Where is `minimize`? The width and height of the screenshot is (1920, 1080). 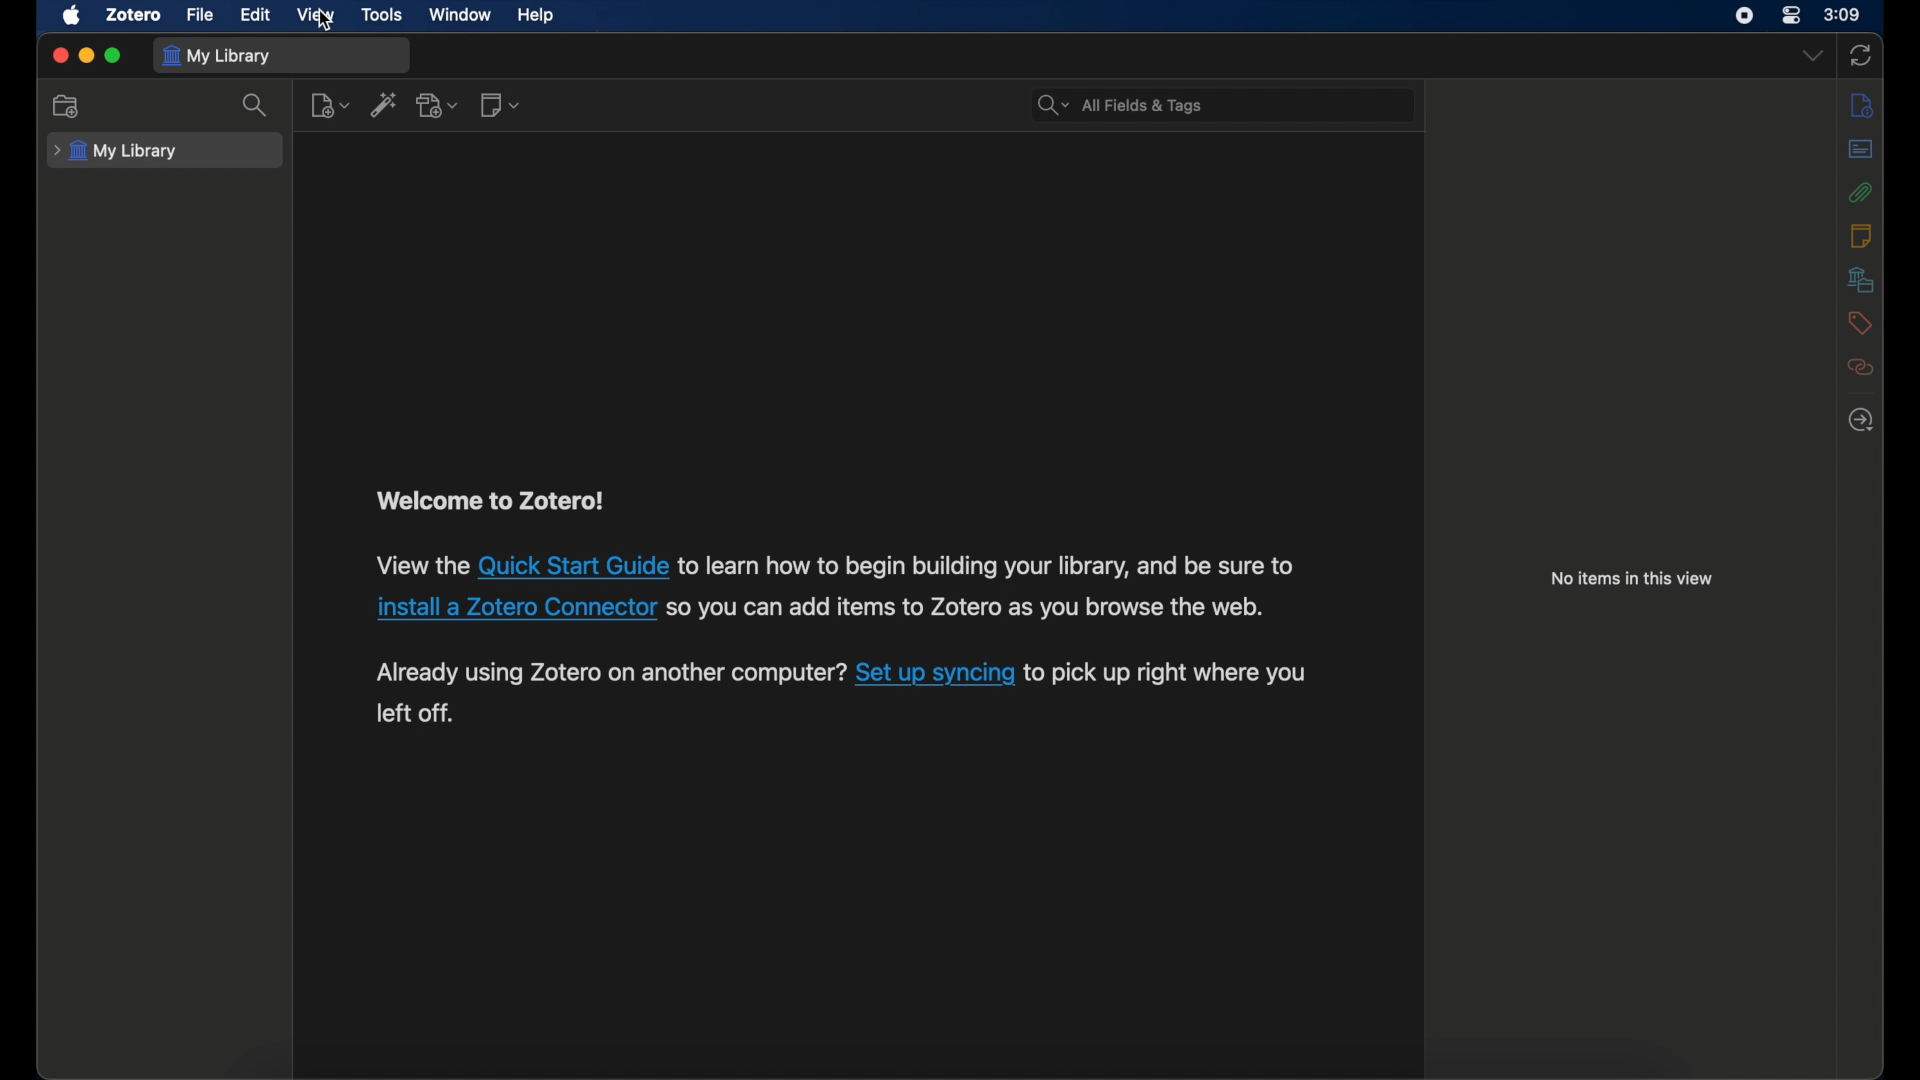 minimize is located at coordinates (88, 54).